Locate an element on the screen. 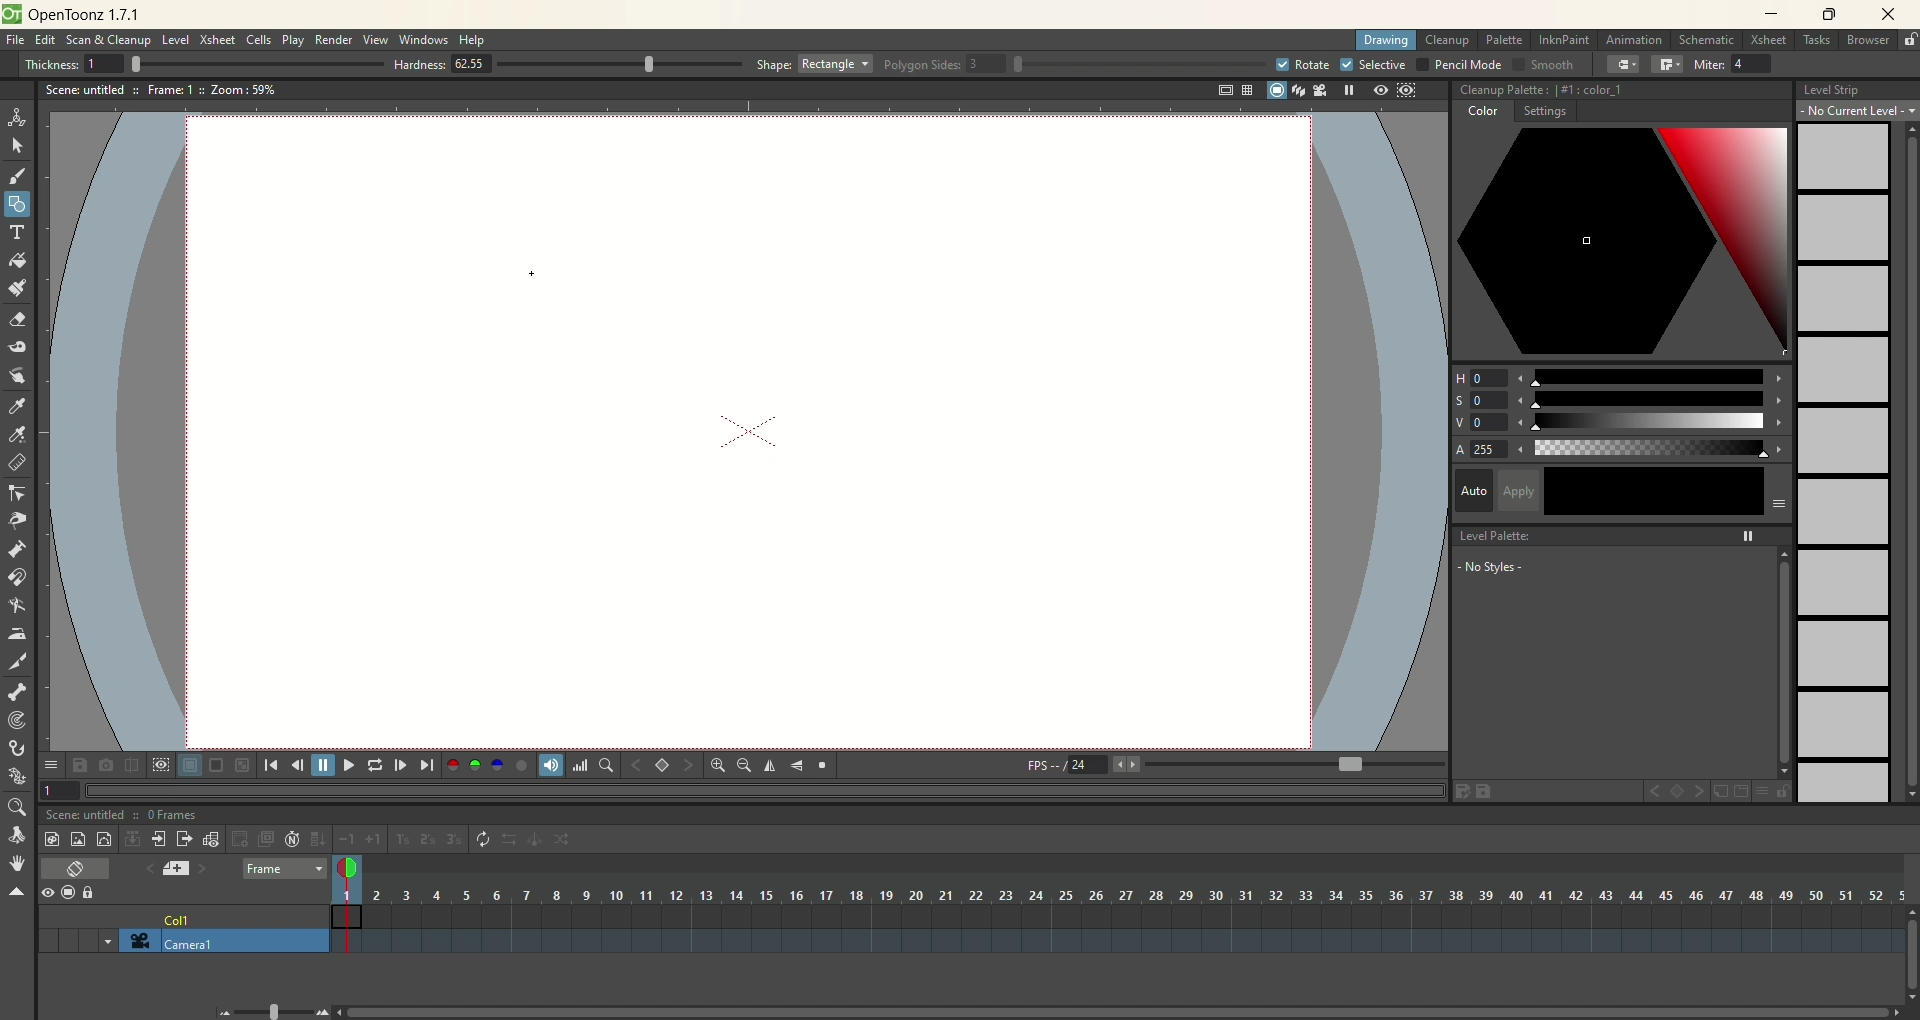 The height and width of the screenshot is (1020, 1920). rotate is located at coordinates (1301, 64).